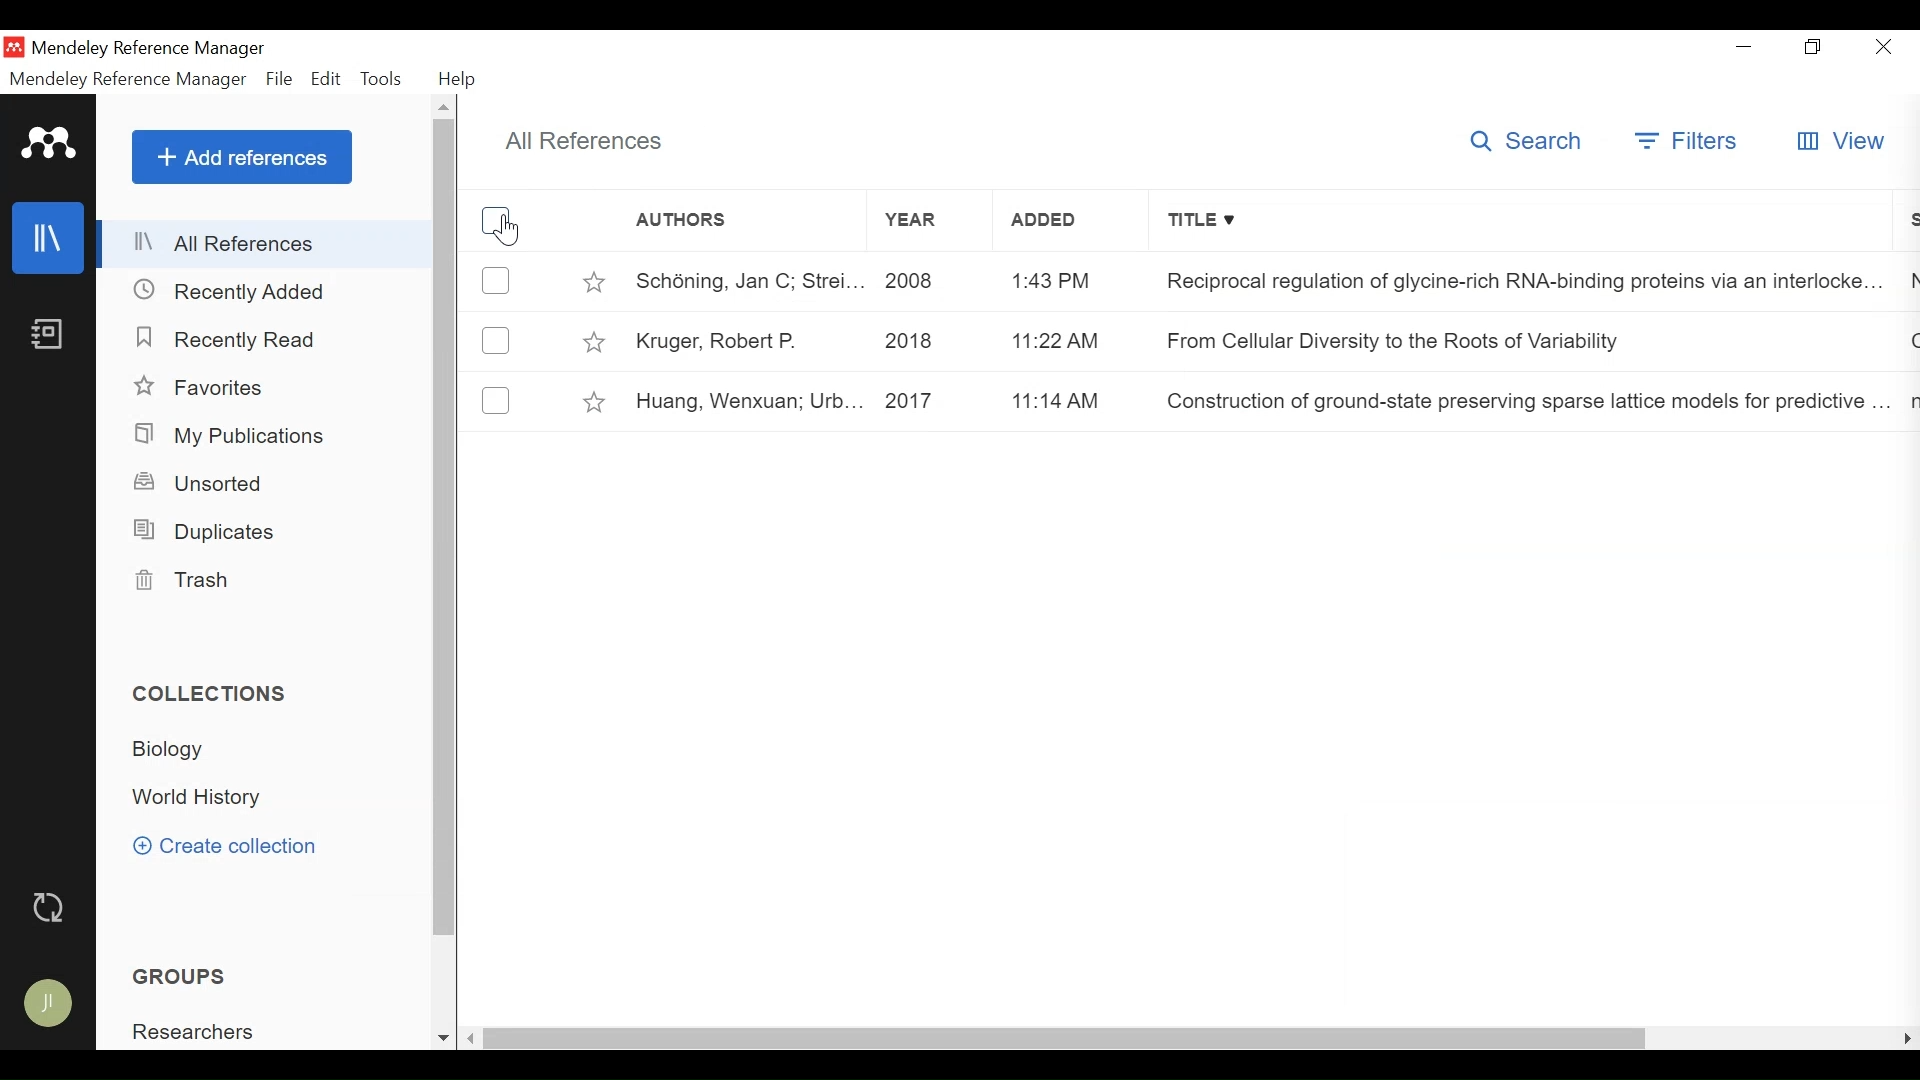 The image size is (1920, 1080). I want to click on Groups , so click(173, 977).